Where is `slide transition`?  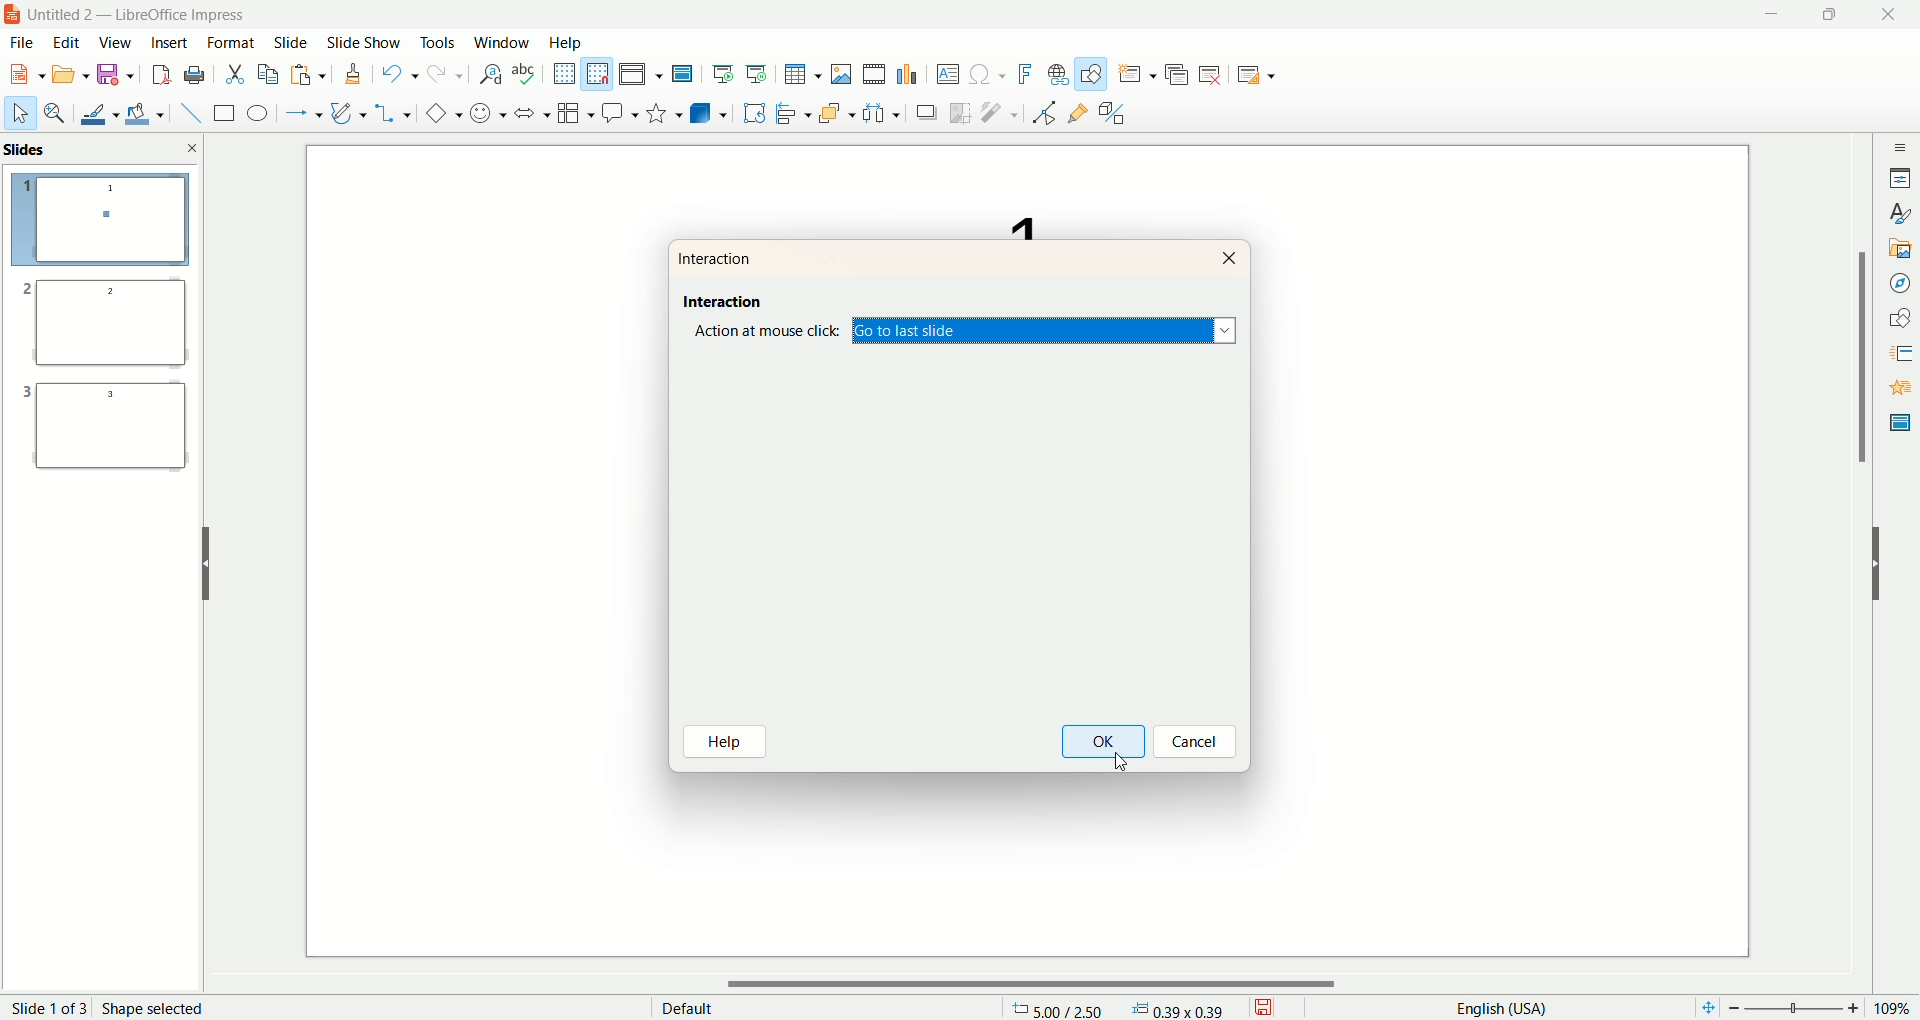
slide transition is located at coordinates (1898, 350).